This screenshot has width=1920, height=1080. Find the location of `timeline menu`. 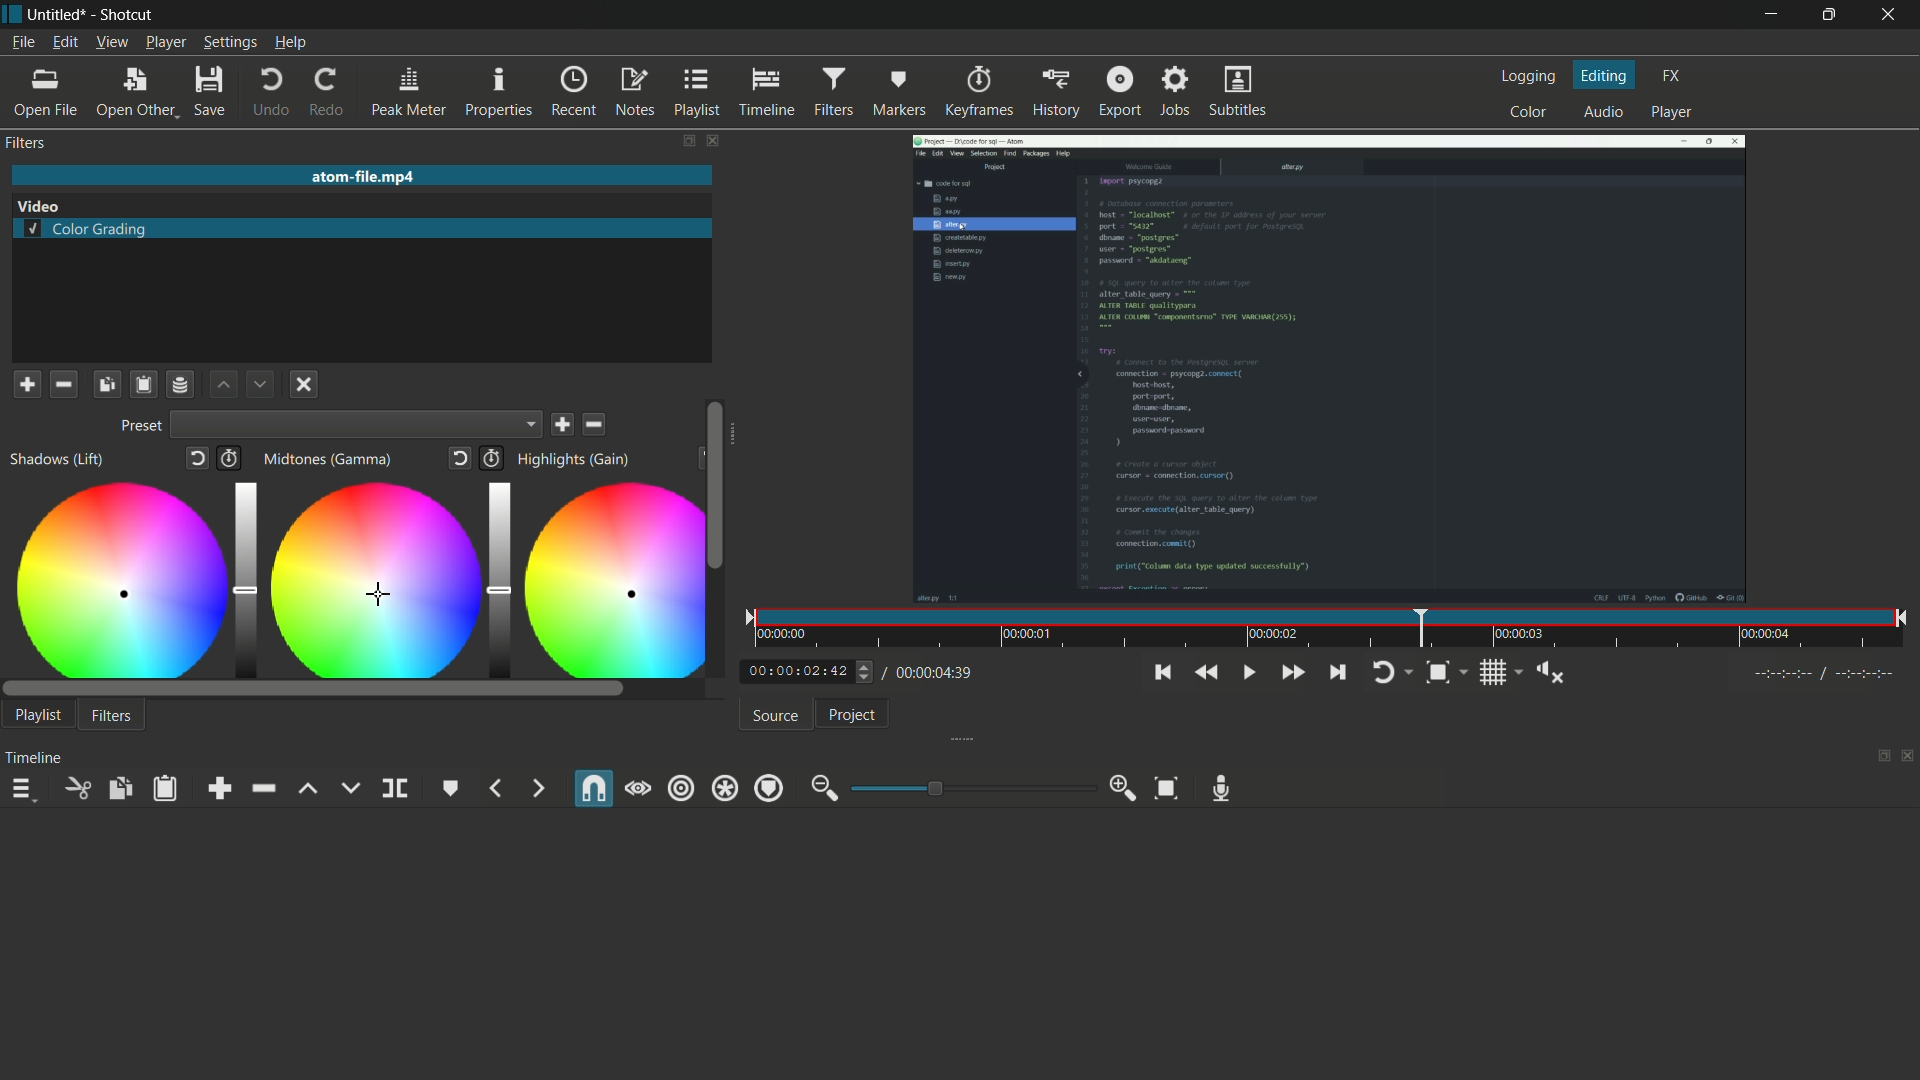

timeline menu is located at coordinates (22, 791).